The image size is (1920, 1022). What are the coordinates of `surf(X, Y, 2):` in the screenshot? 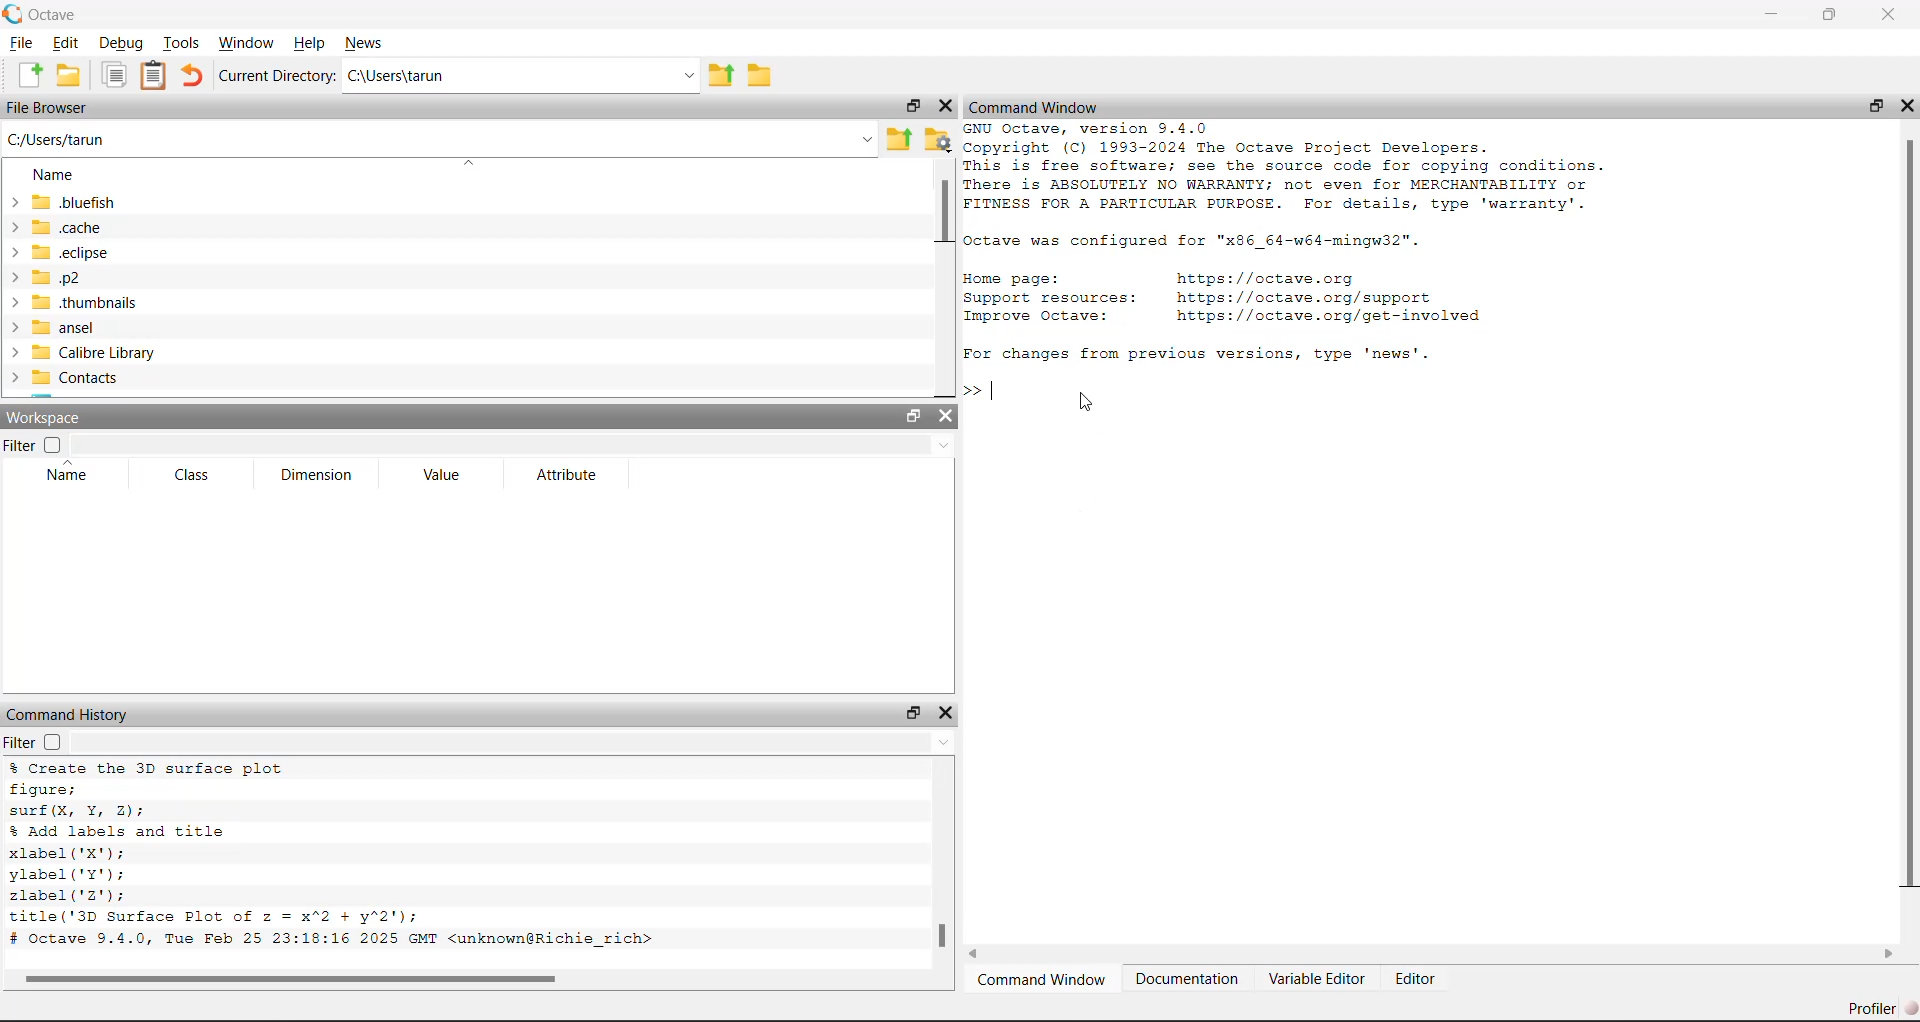 It's located at (78, 810).